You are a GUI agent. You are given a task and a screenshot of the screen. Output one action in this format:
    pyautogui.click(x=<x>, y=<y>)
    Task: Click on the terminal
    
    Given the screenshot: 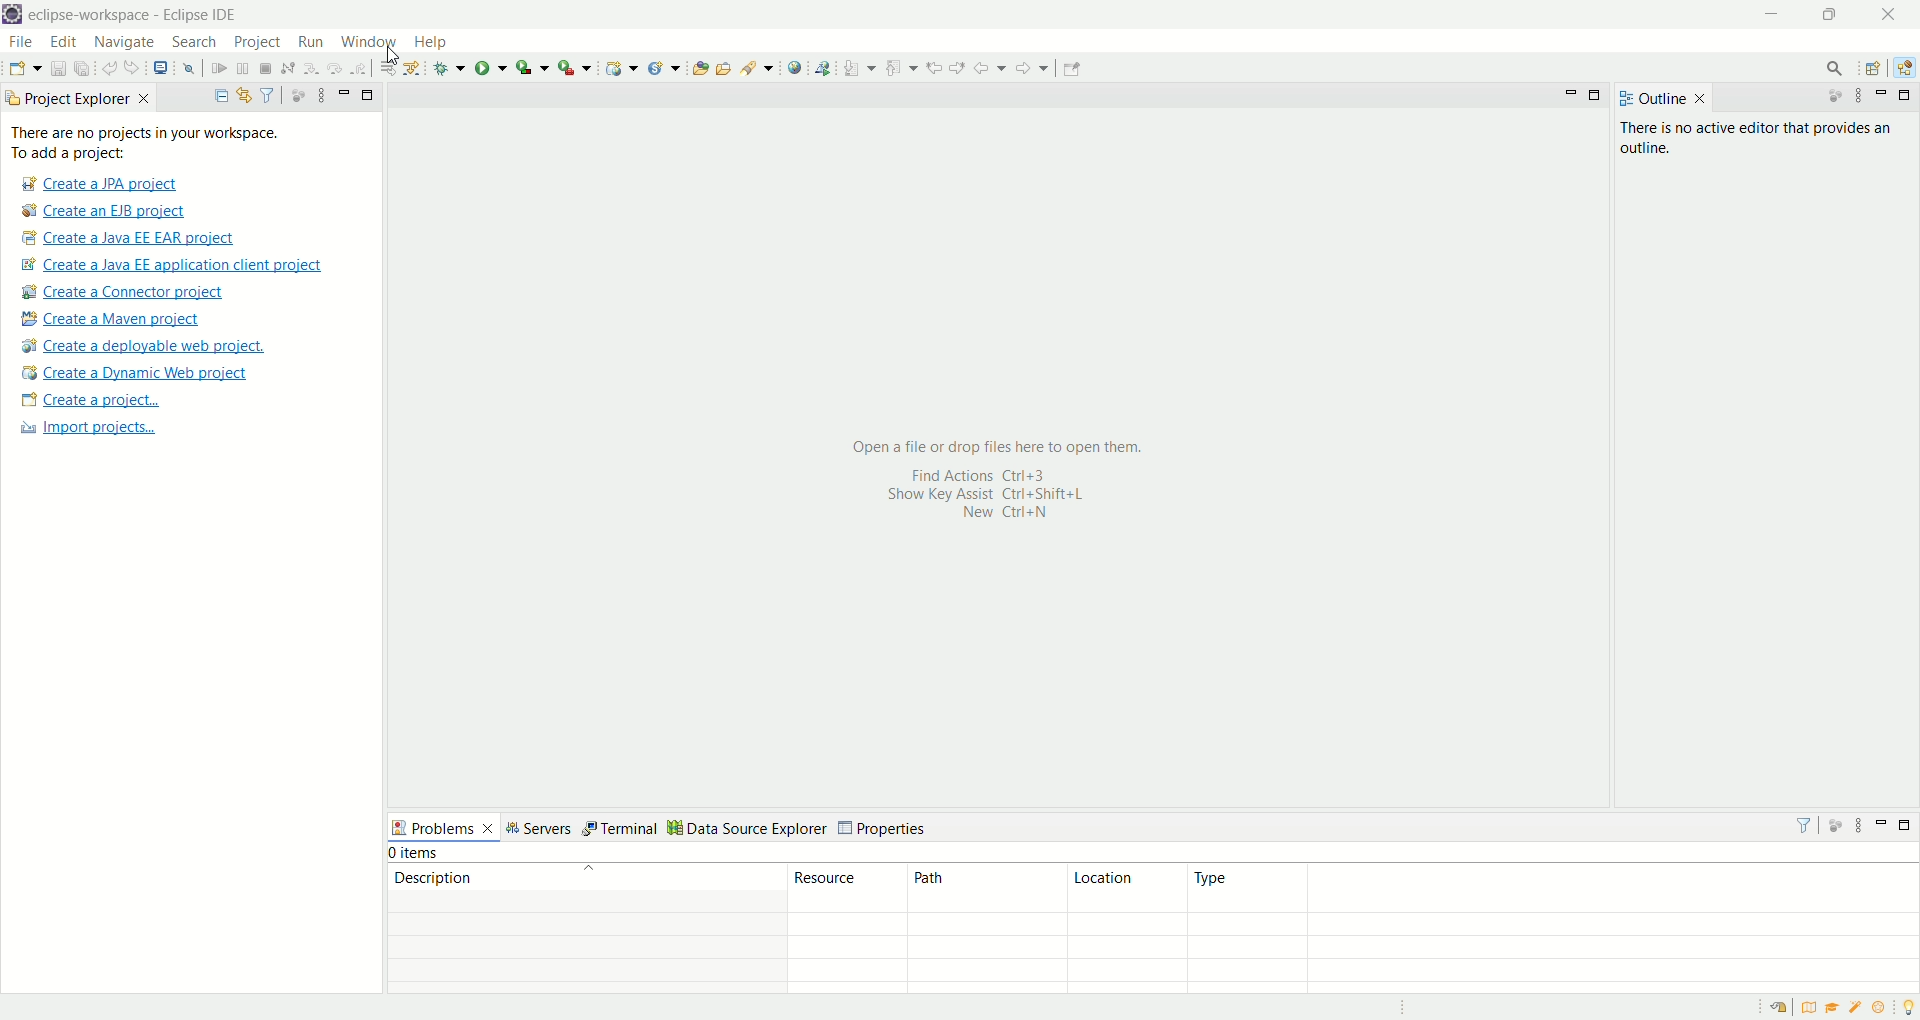 What is the action you would take?
    pyautogui.click(x=621, y=826)
    